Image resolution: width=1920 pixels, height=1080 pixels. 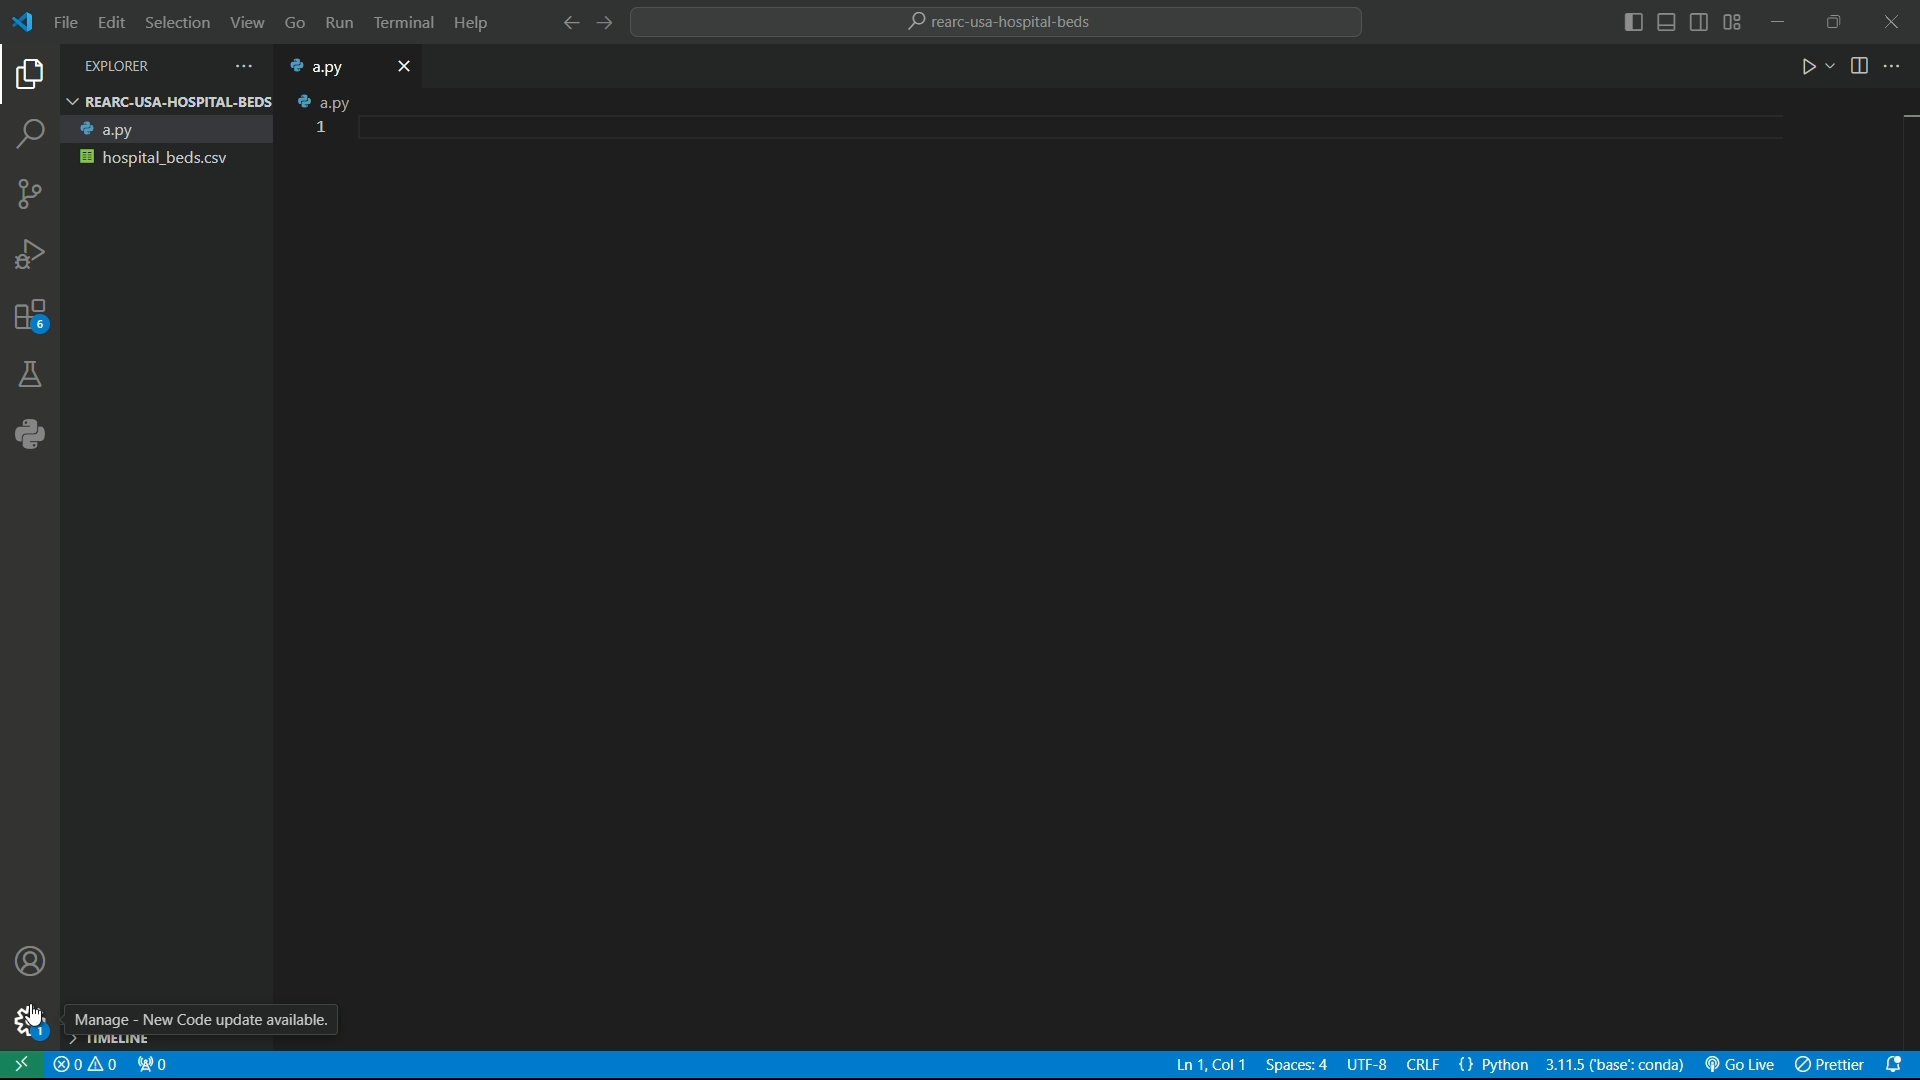 I want to click on Prettier, so click(x=1829, y=1065).